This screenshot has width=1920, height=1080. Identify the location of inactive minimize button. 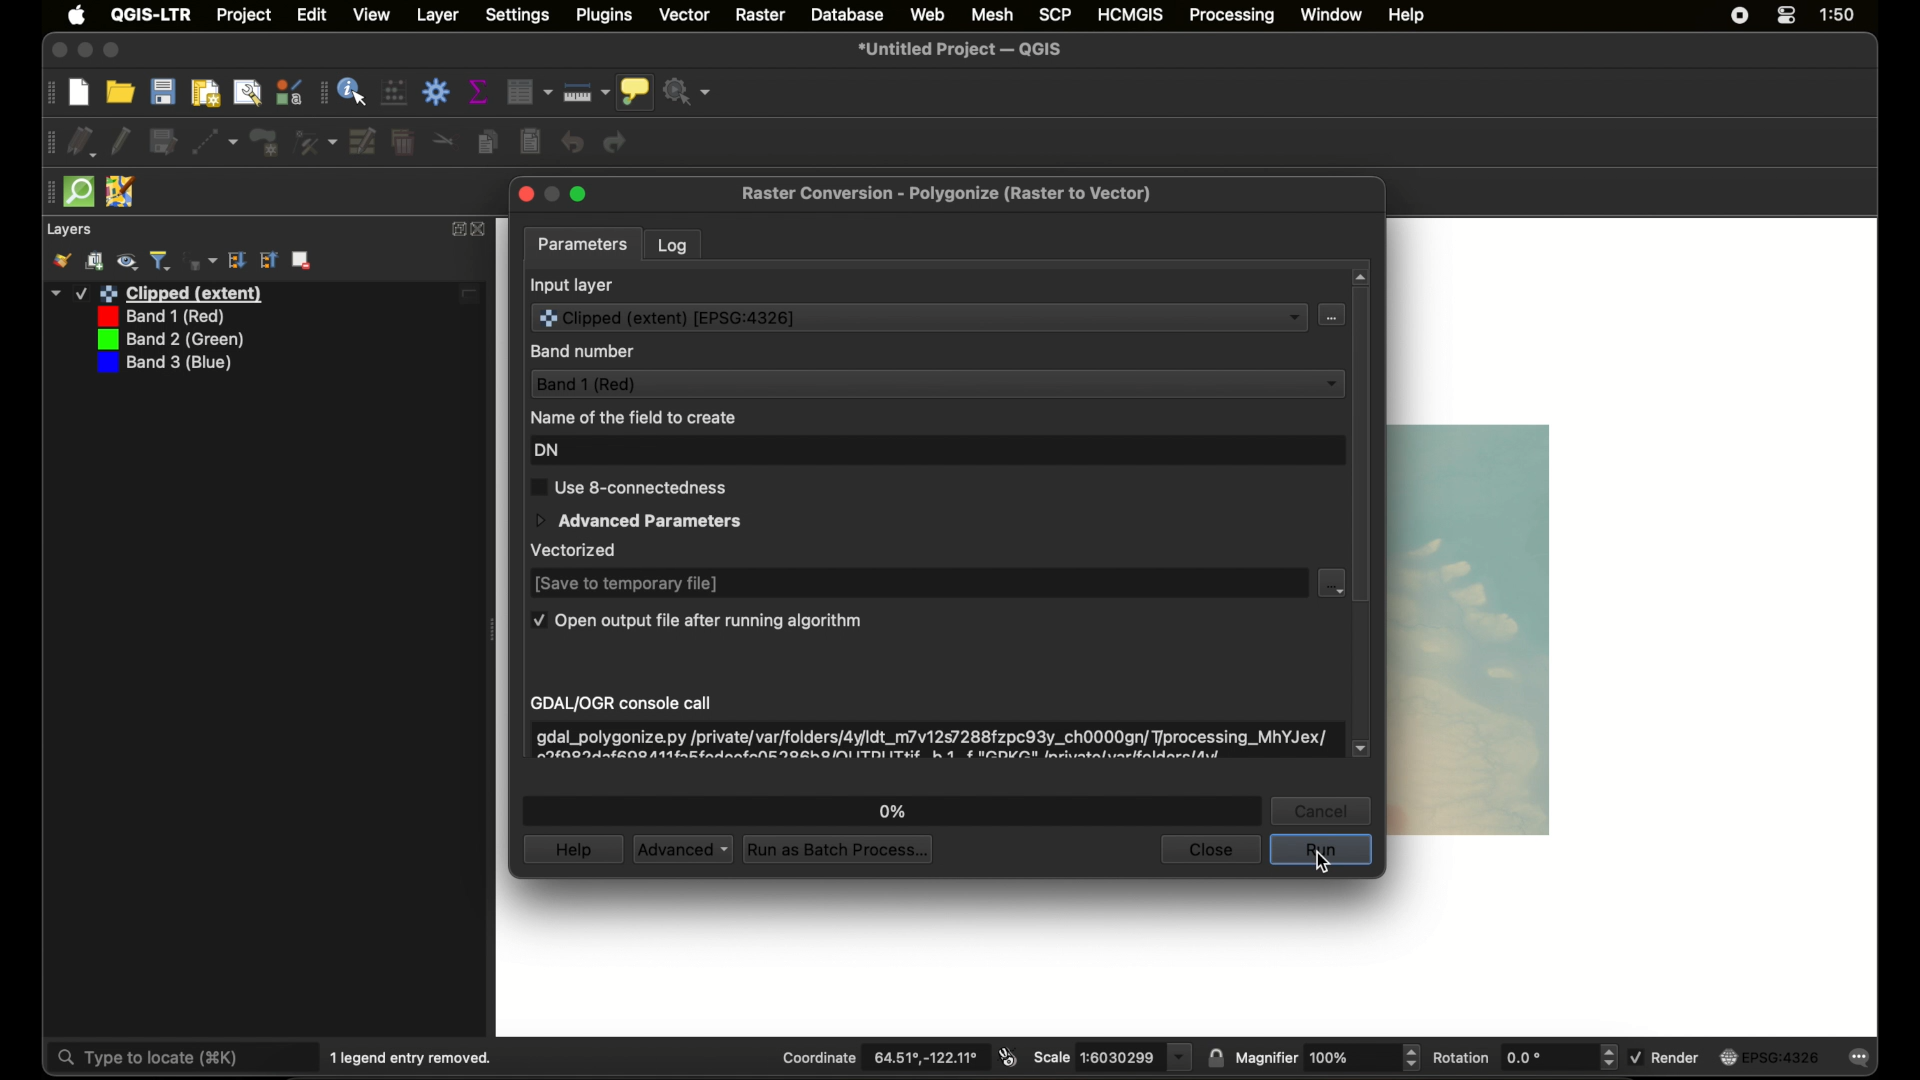
(552, 195).